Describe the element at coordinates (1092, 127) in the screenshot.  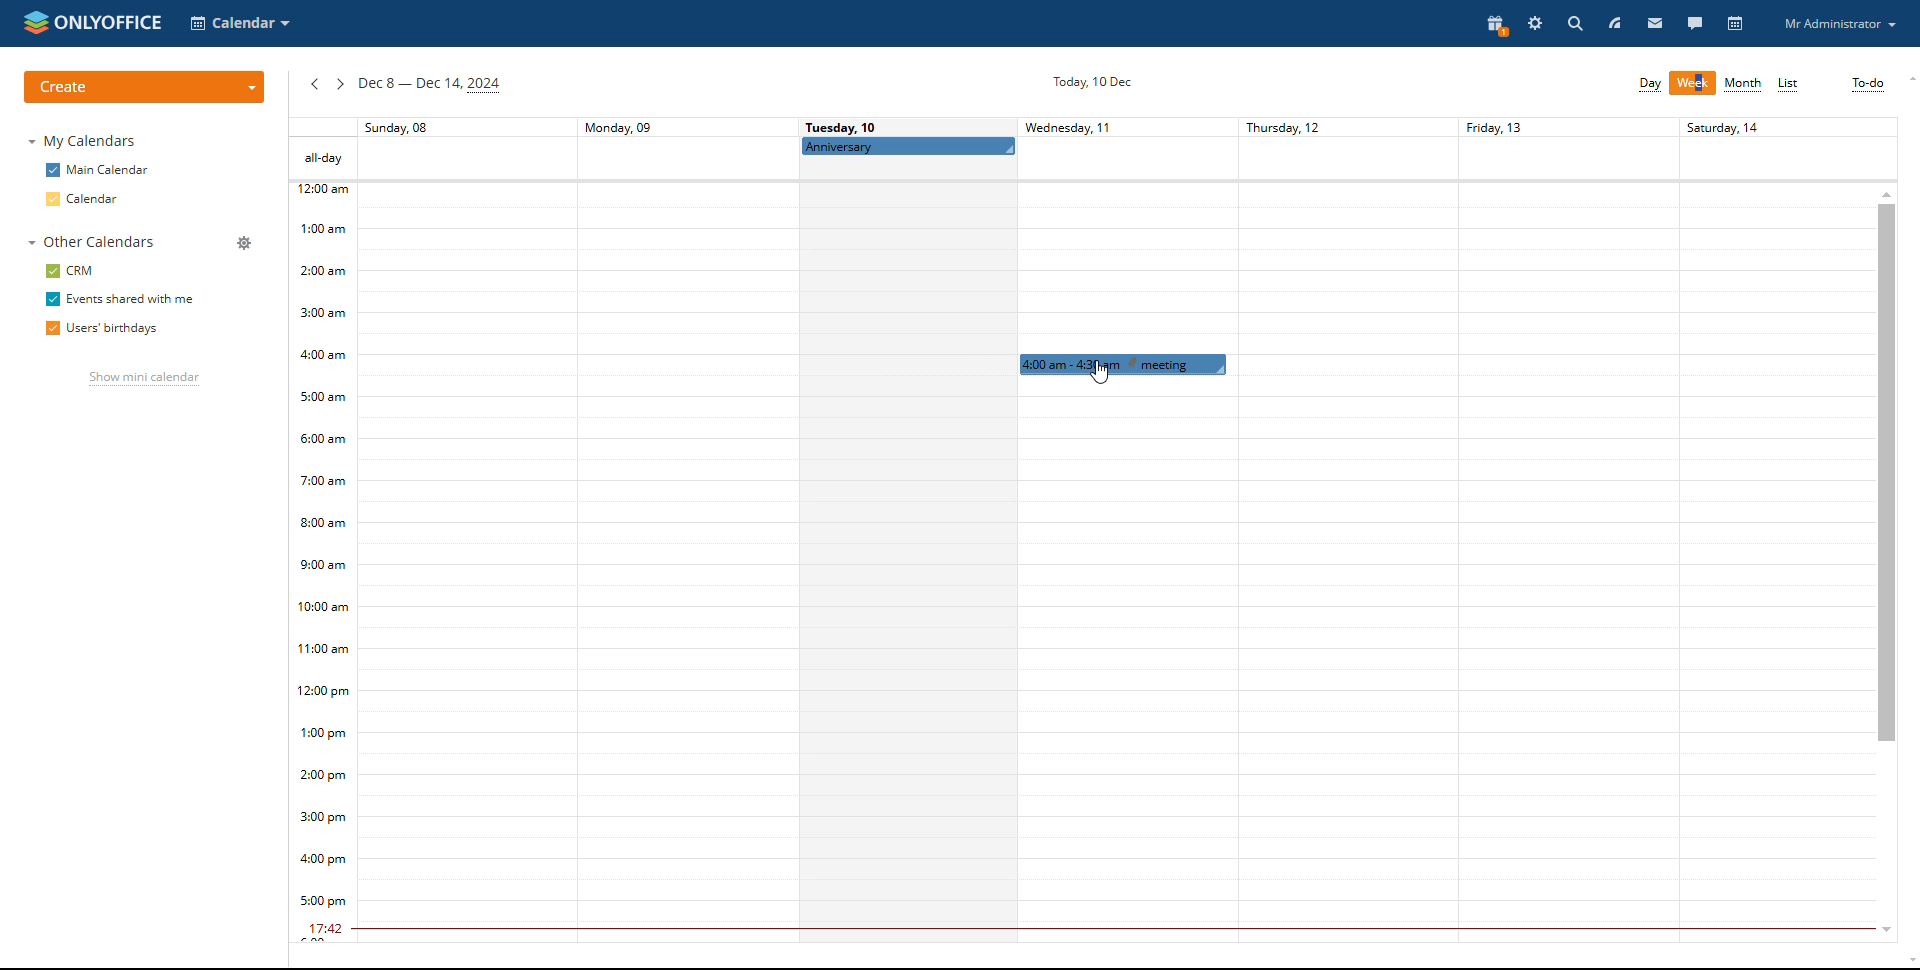
I see `days` at that location.